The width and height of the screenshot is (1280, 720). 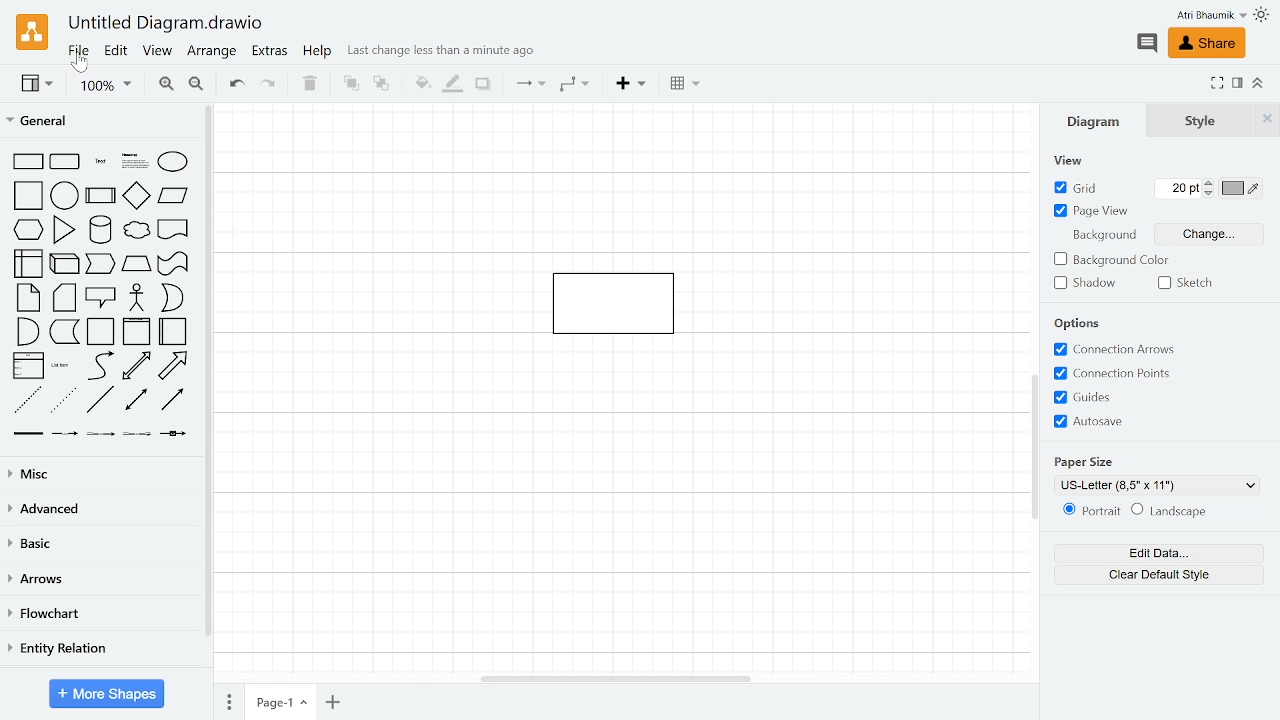 I want to click on Delete, so click(x=310, y=85).